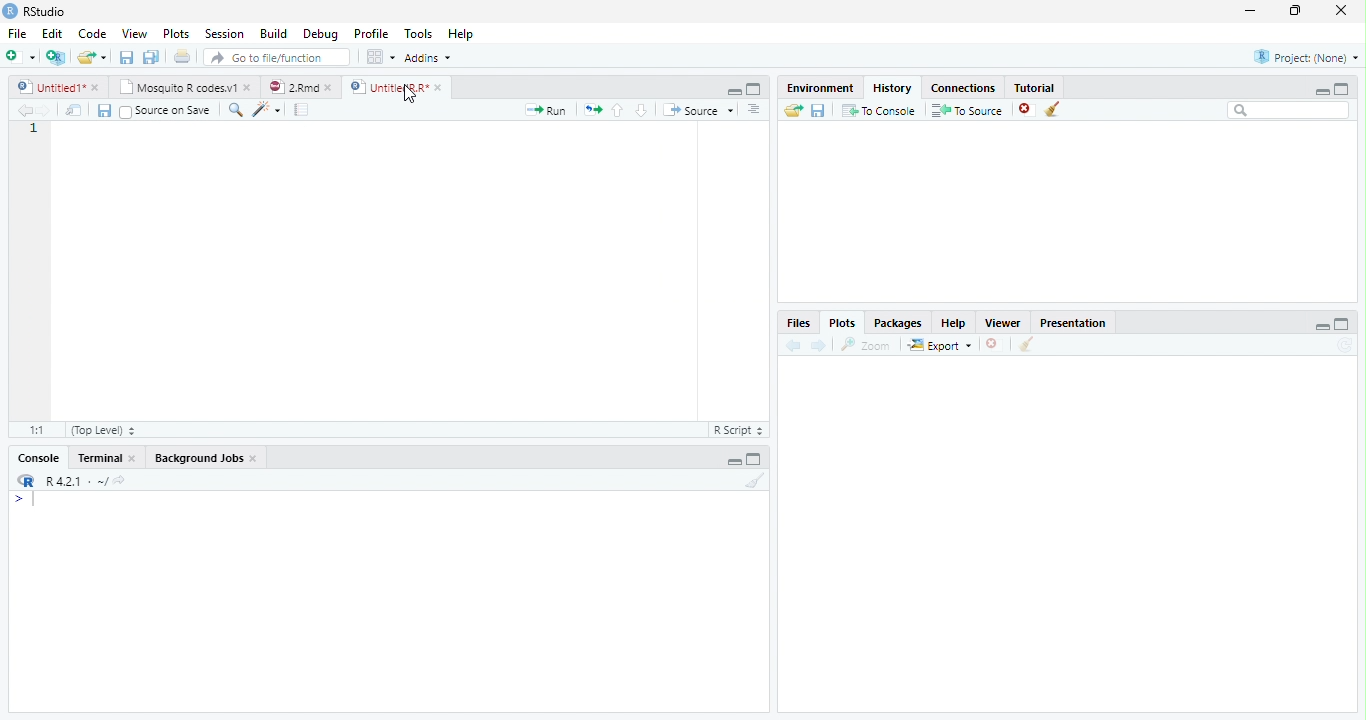 Image resolution: width=1366 pixels, height=720 pixels. I want to click on UntitledR.R*, so click(388, 88).